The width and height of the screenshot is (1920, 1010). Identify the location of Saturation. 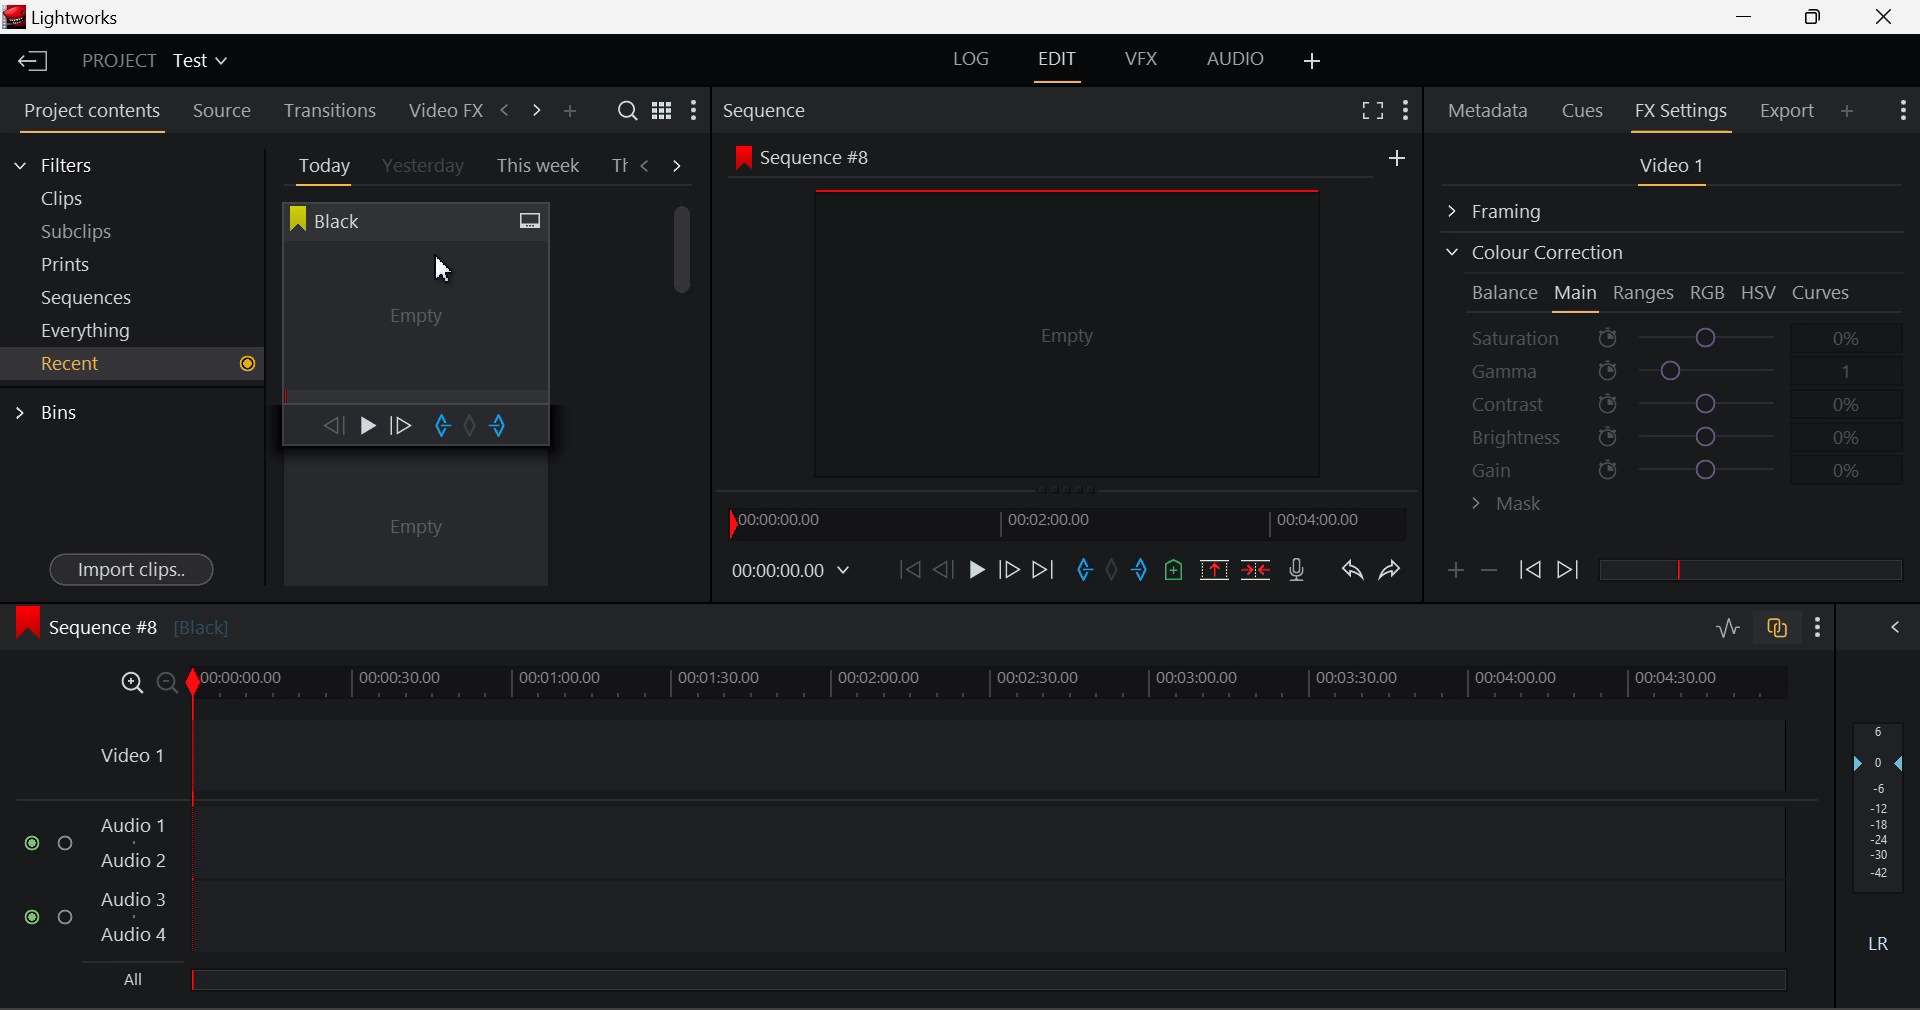
(1669, 334).